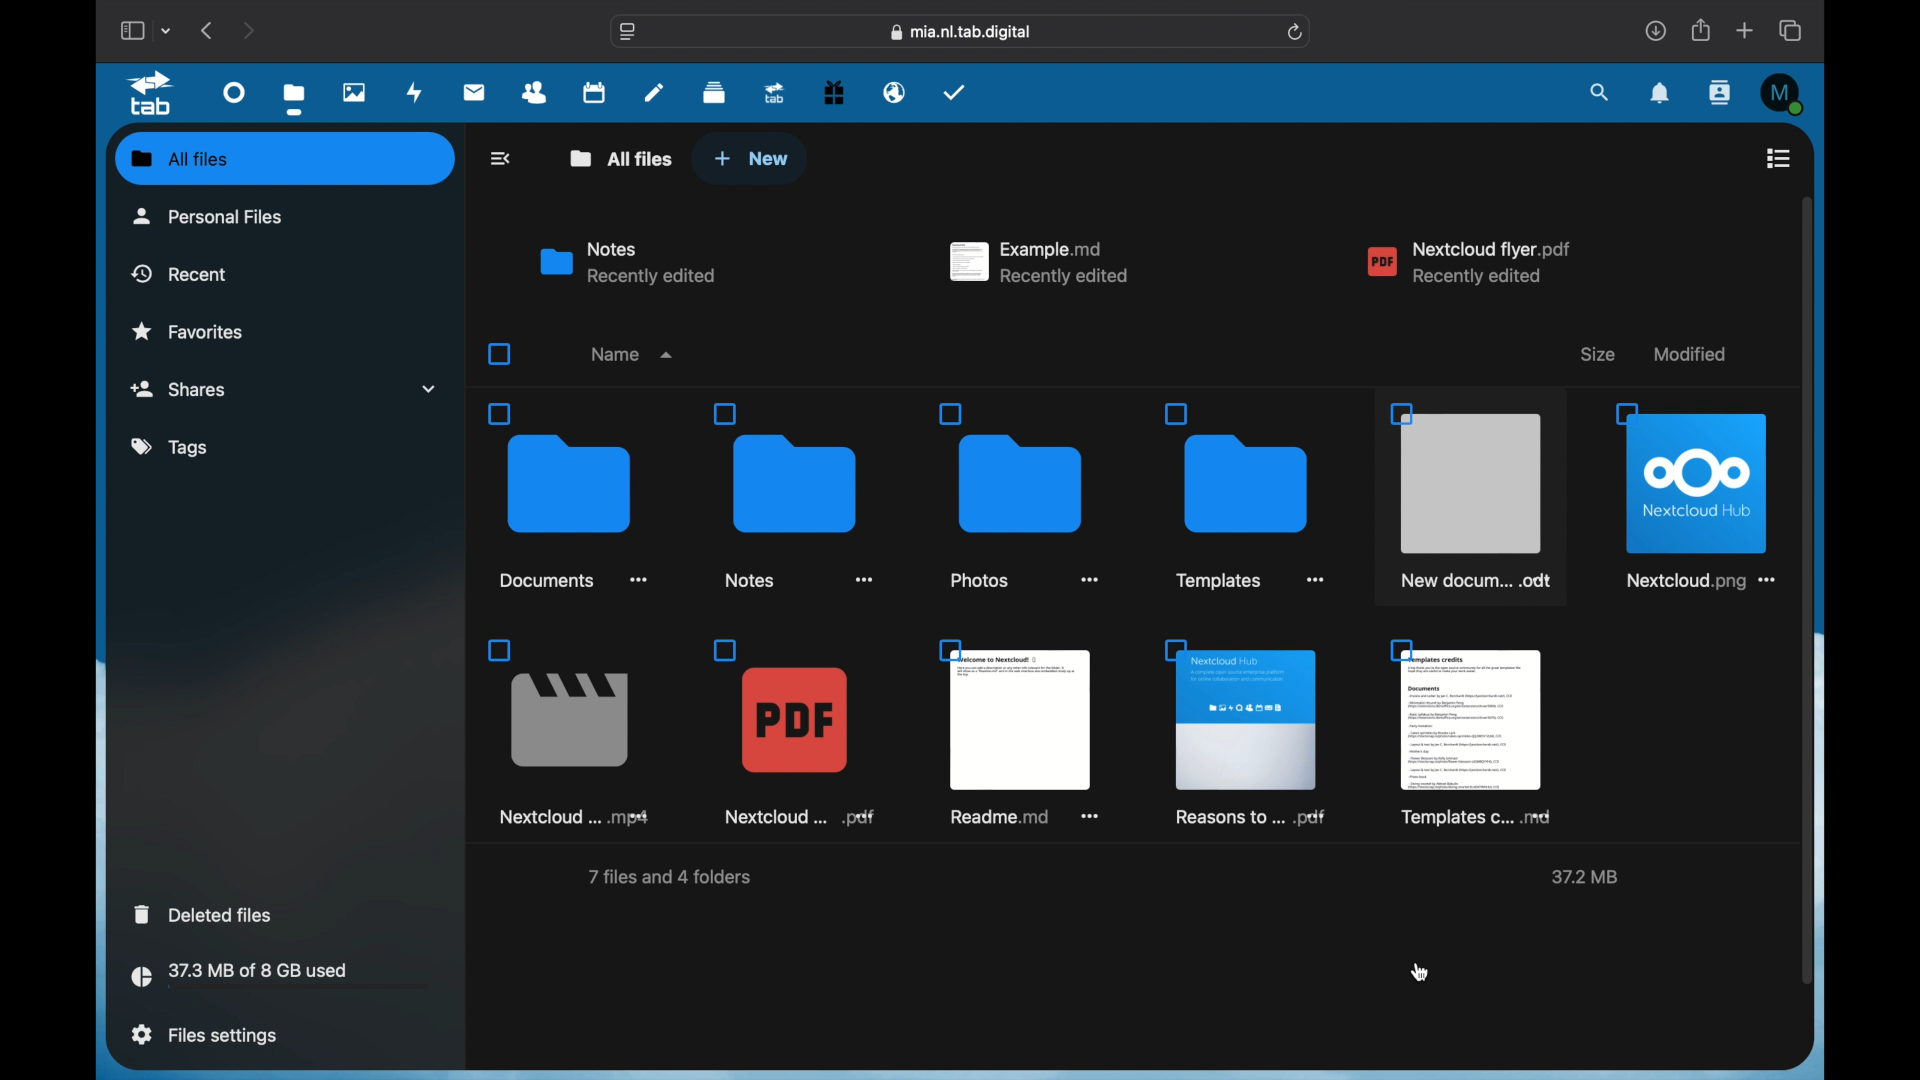  I want to click on files settings, so click(204, 1035).